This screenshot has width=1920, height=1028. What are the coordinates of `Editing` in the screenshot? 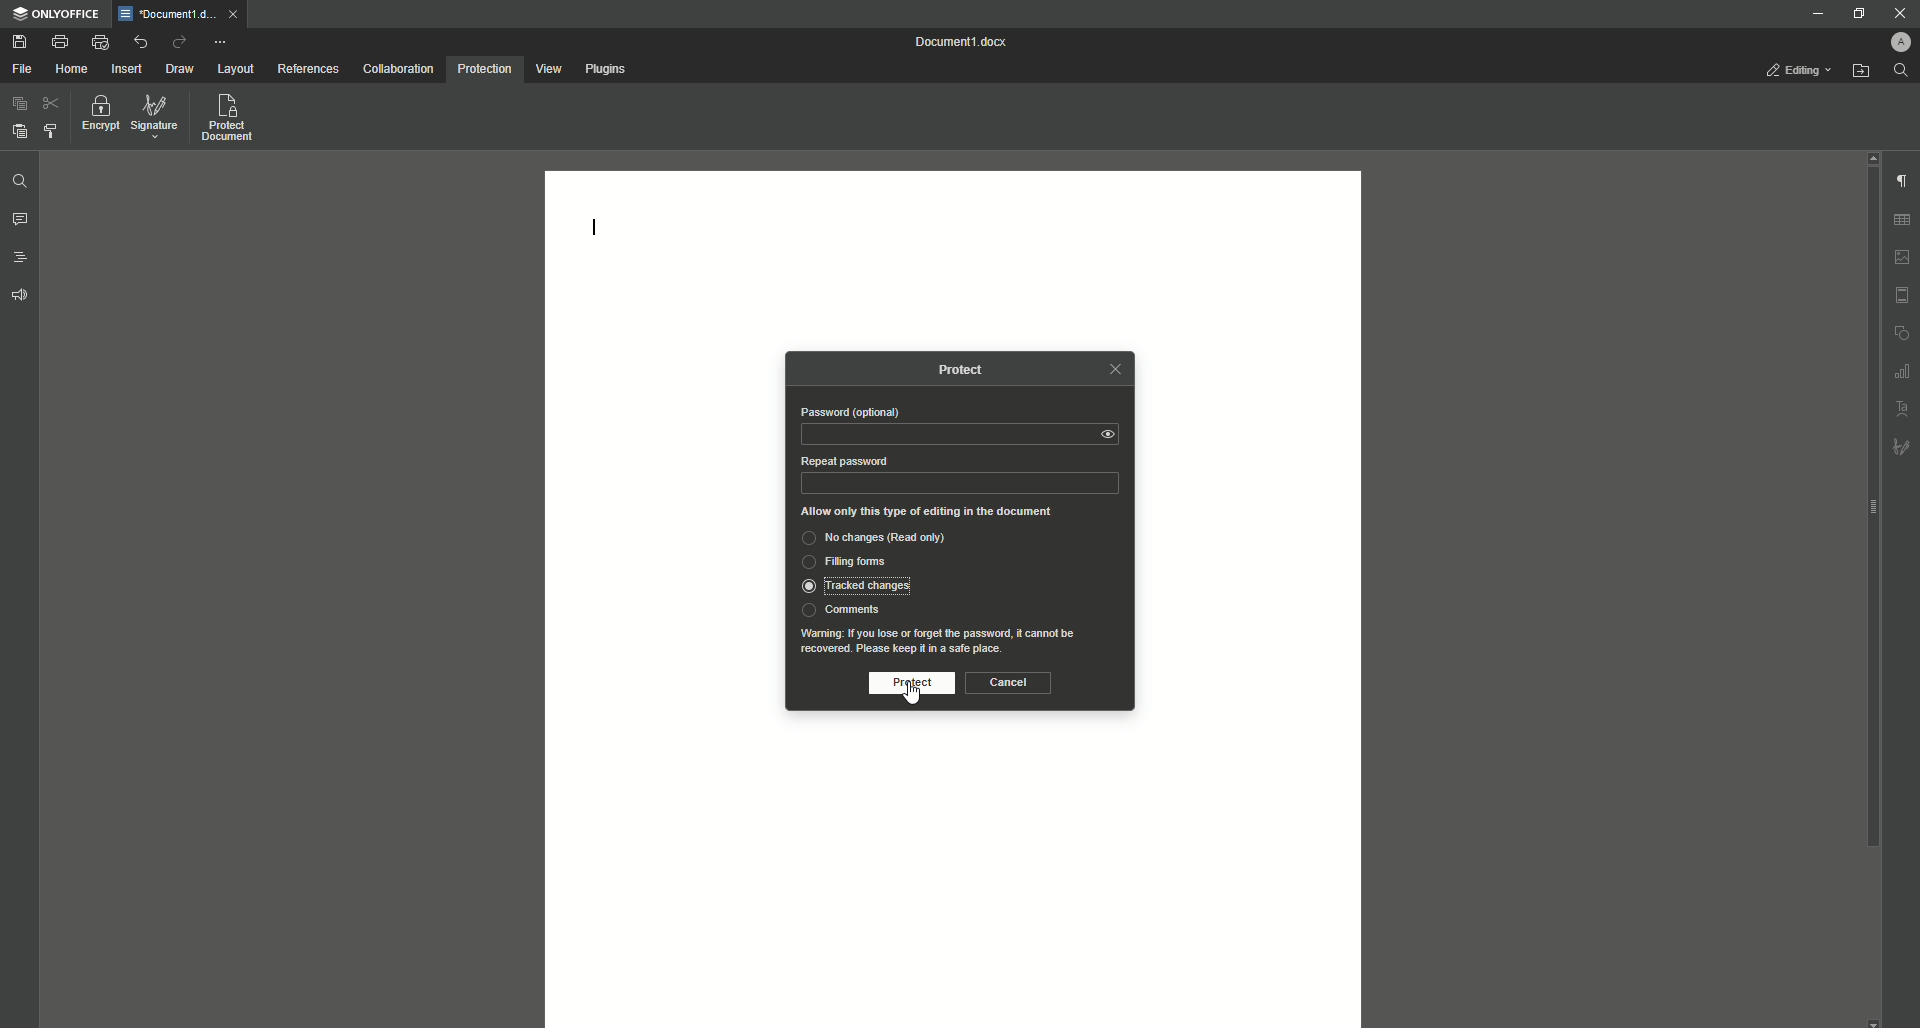 It's located at (1798, 71).